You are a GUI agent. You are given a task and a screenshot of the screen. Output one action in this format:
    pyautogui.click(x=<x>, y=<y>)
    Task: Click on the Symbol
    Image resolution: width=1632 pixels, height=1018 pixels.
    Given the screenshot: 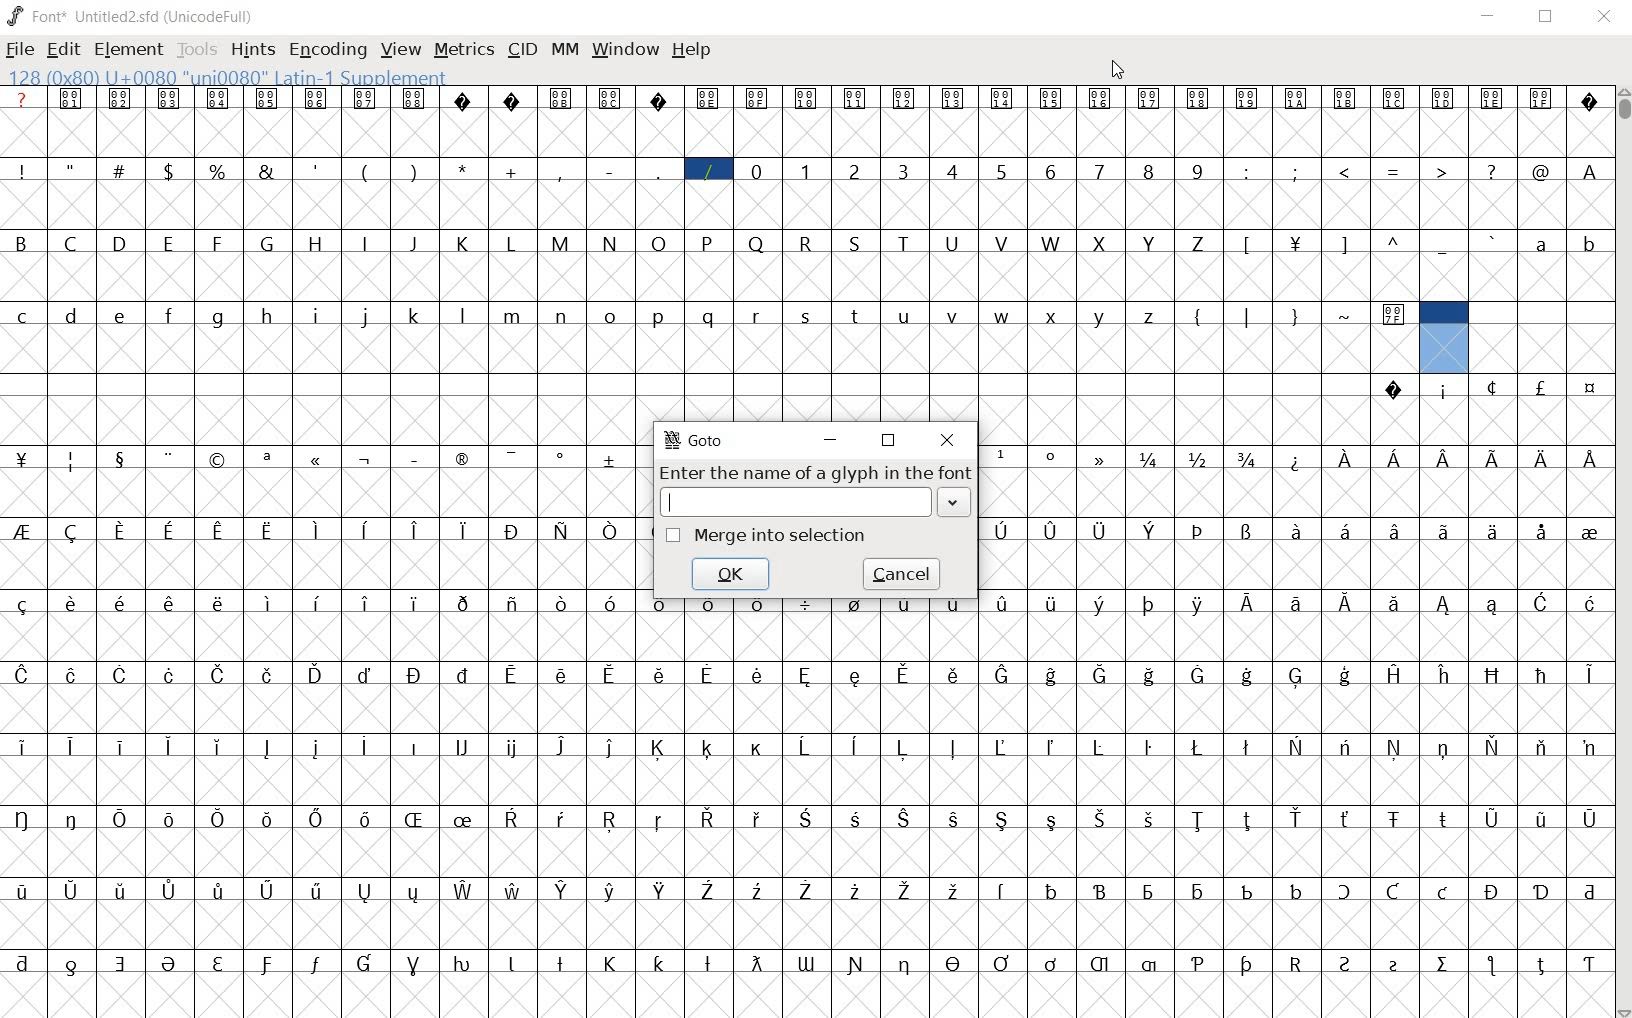 What is the action you would take?
    pyautogui.click(x=1491, y=99)
    